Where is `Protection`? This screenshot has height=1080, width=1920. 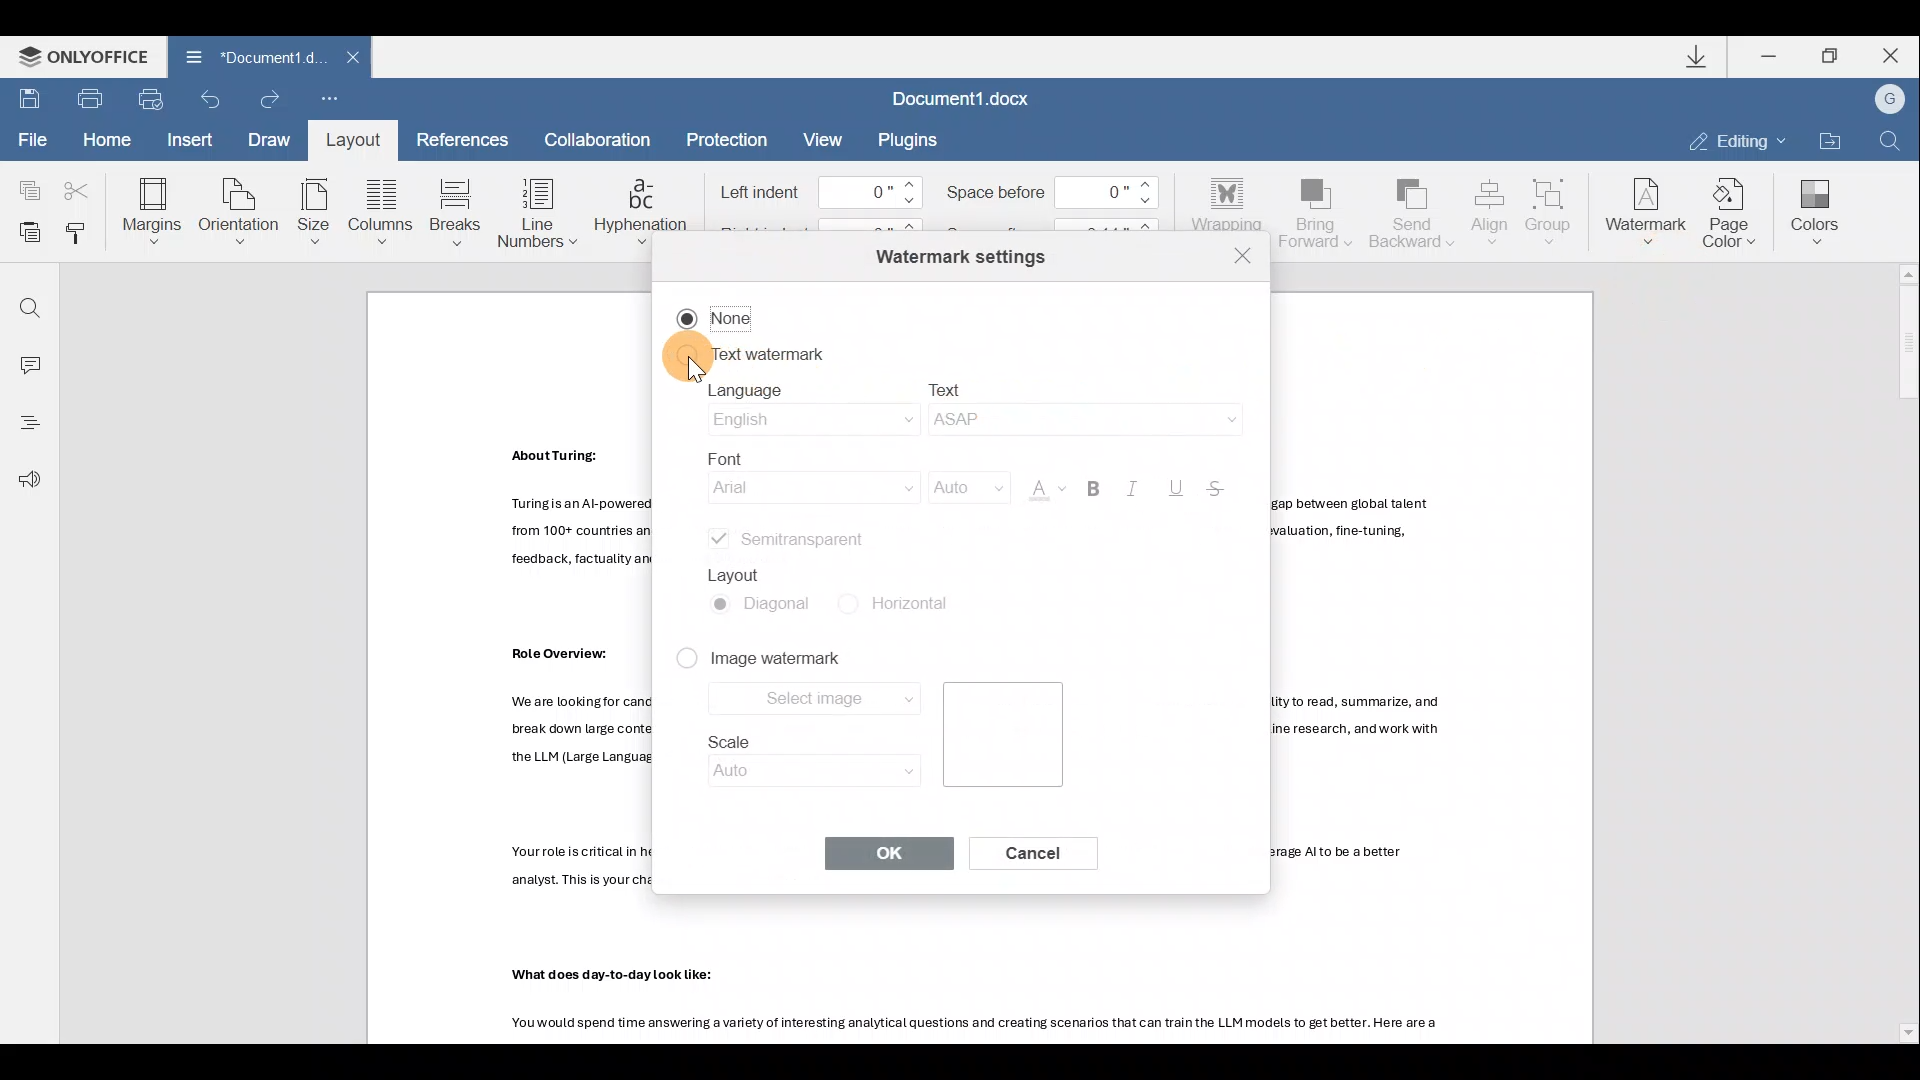
Protection is located at coordinates (730, 137).